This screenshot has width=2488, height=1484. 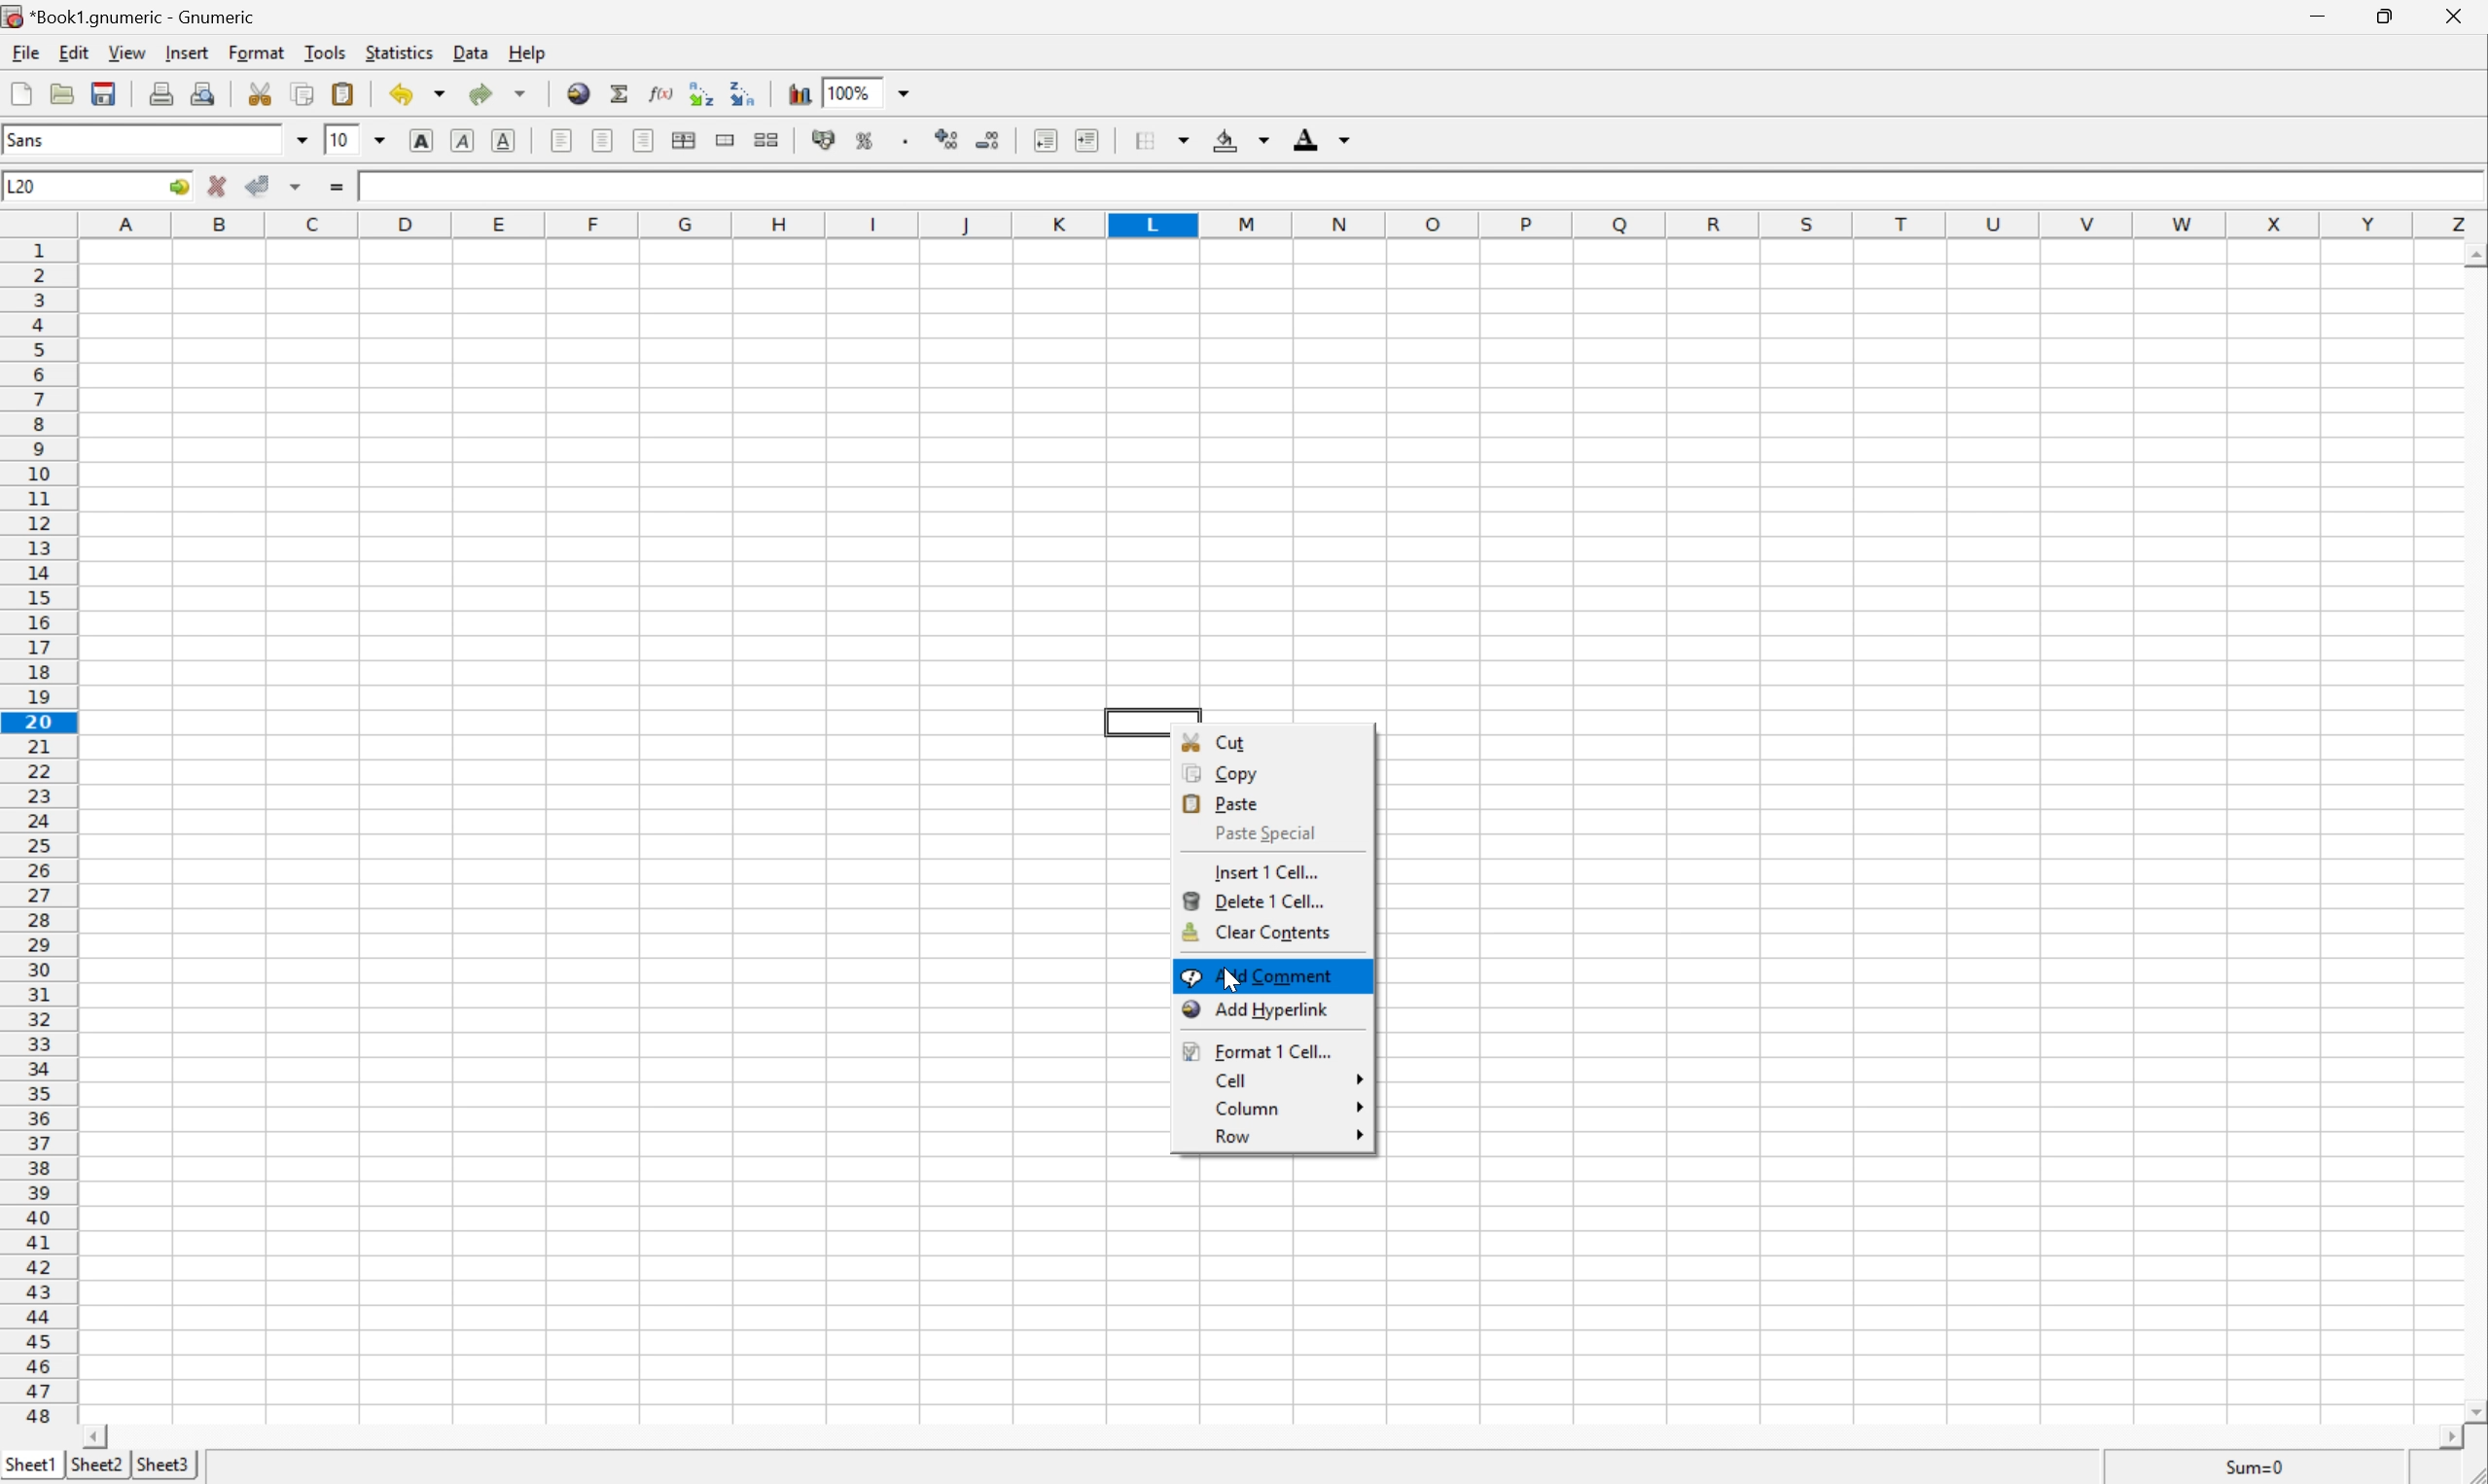 What do you see at coordinates (265, 92) in the screenshot?
I see `Cut selection` at bounding box center [265, 92].